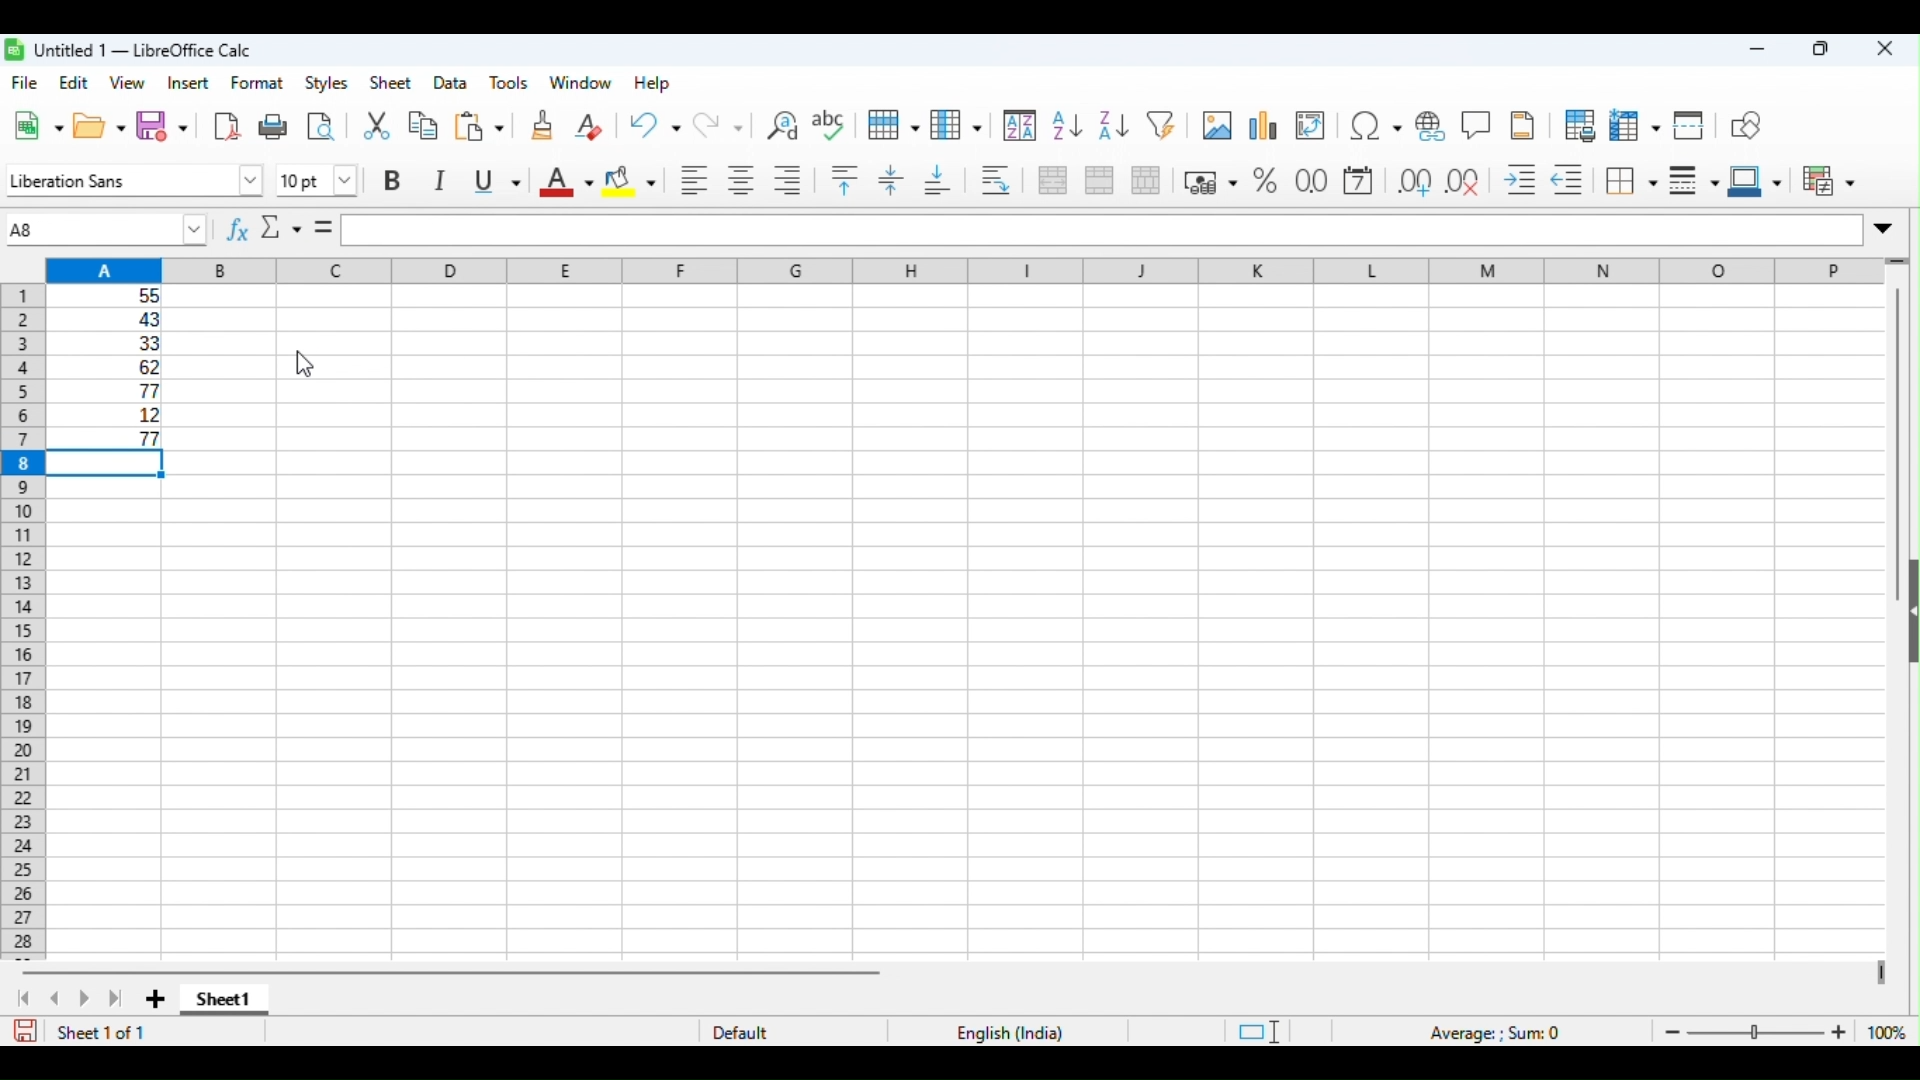  What do you see at coordinates (1218, 123) in the screenshot?
I see `insert image` at bounding box center [1218, 123].